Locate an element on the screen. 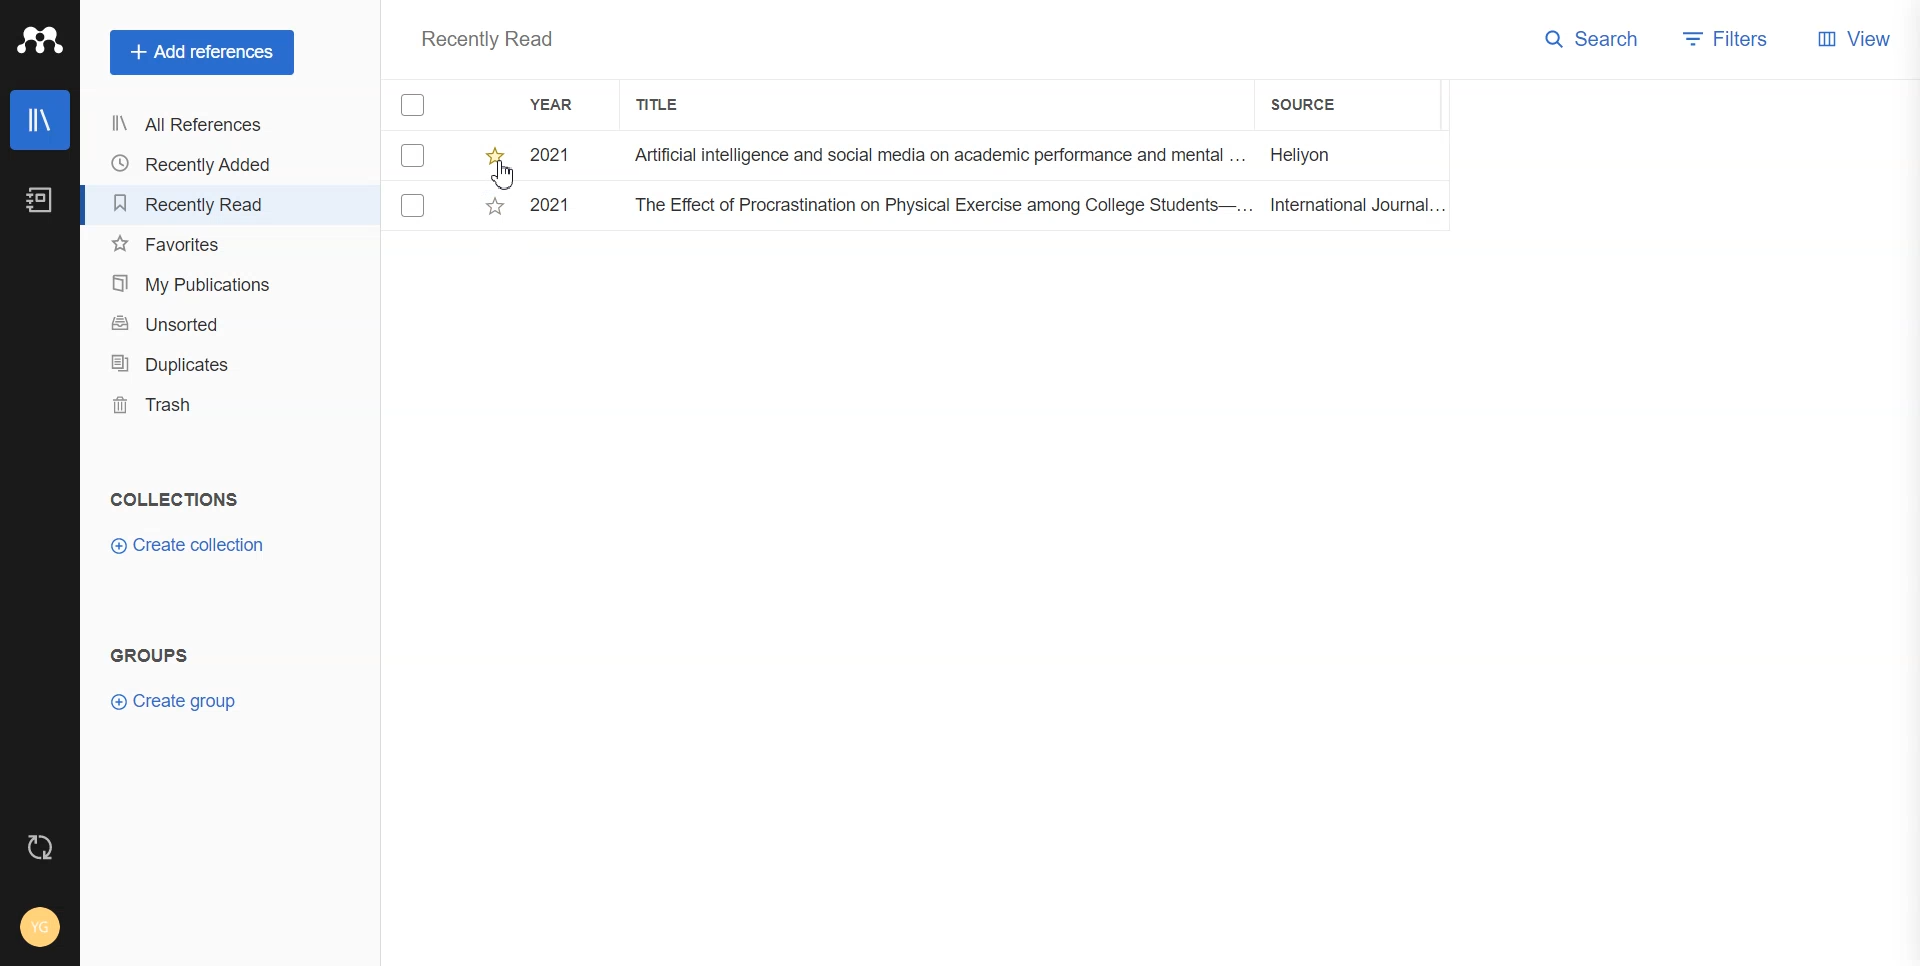 Image resolution: width=1920 pixels, height=966 pixels. Cursor is located at coordinates (497, 175).